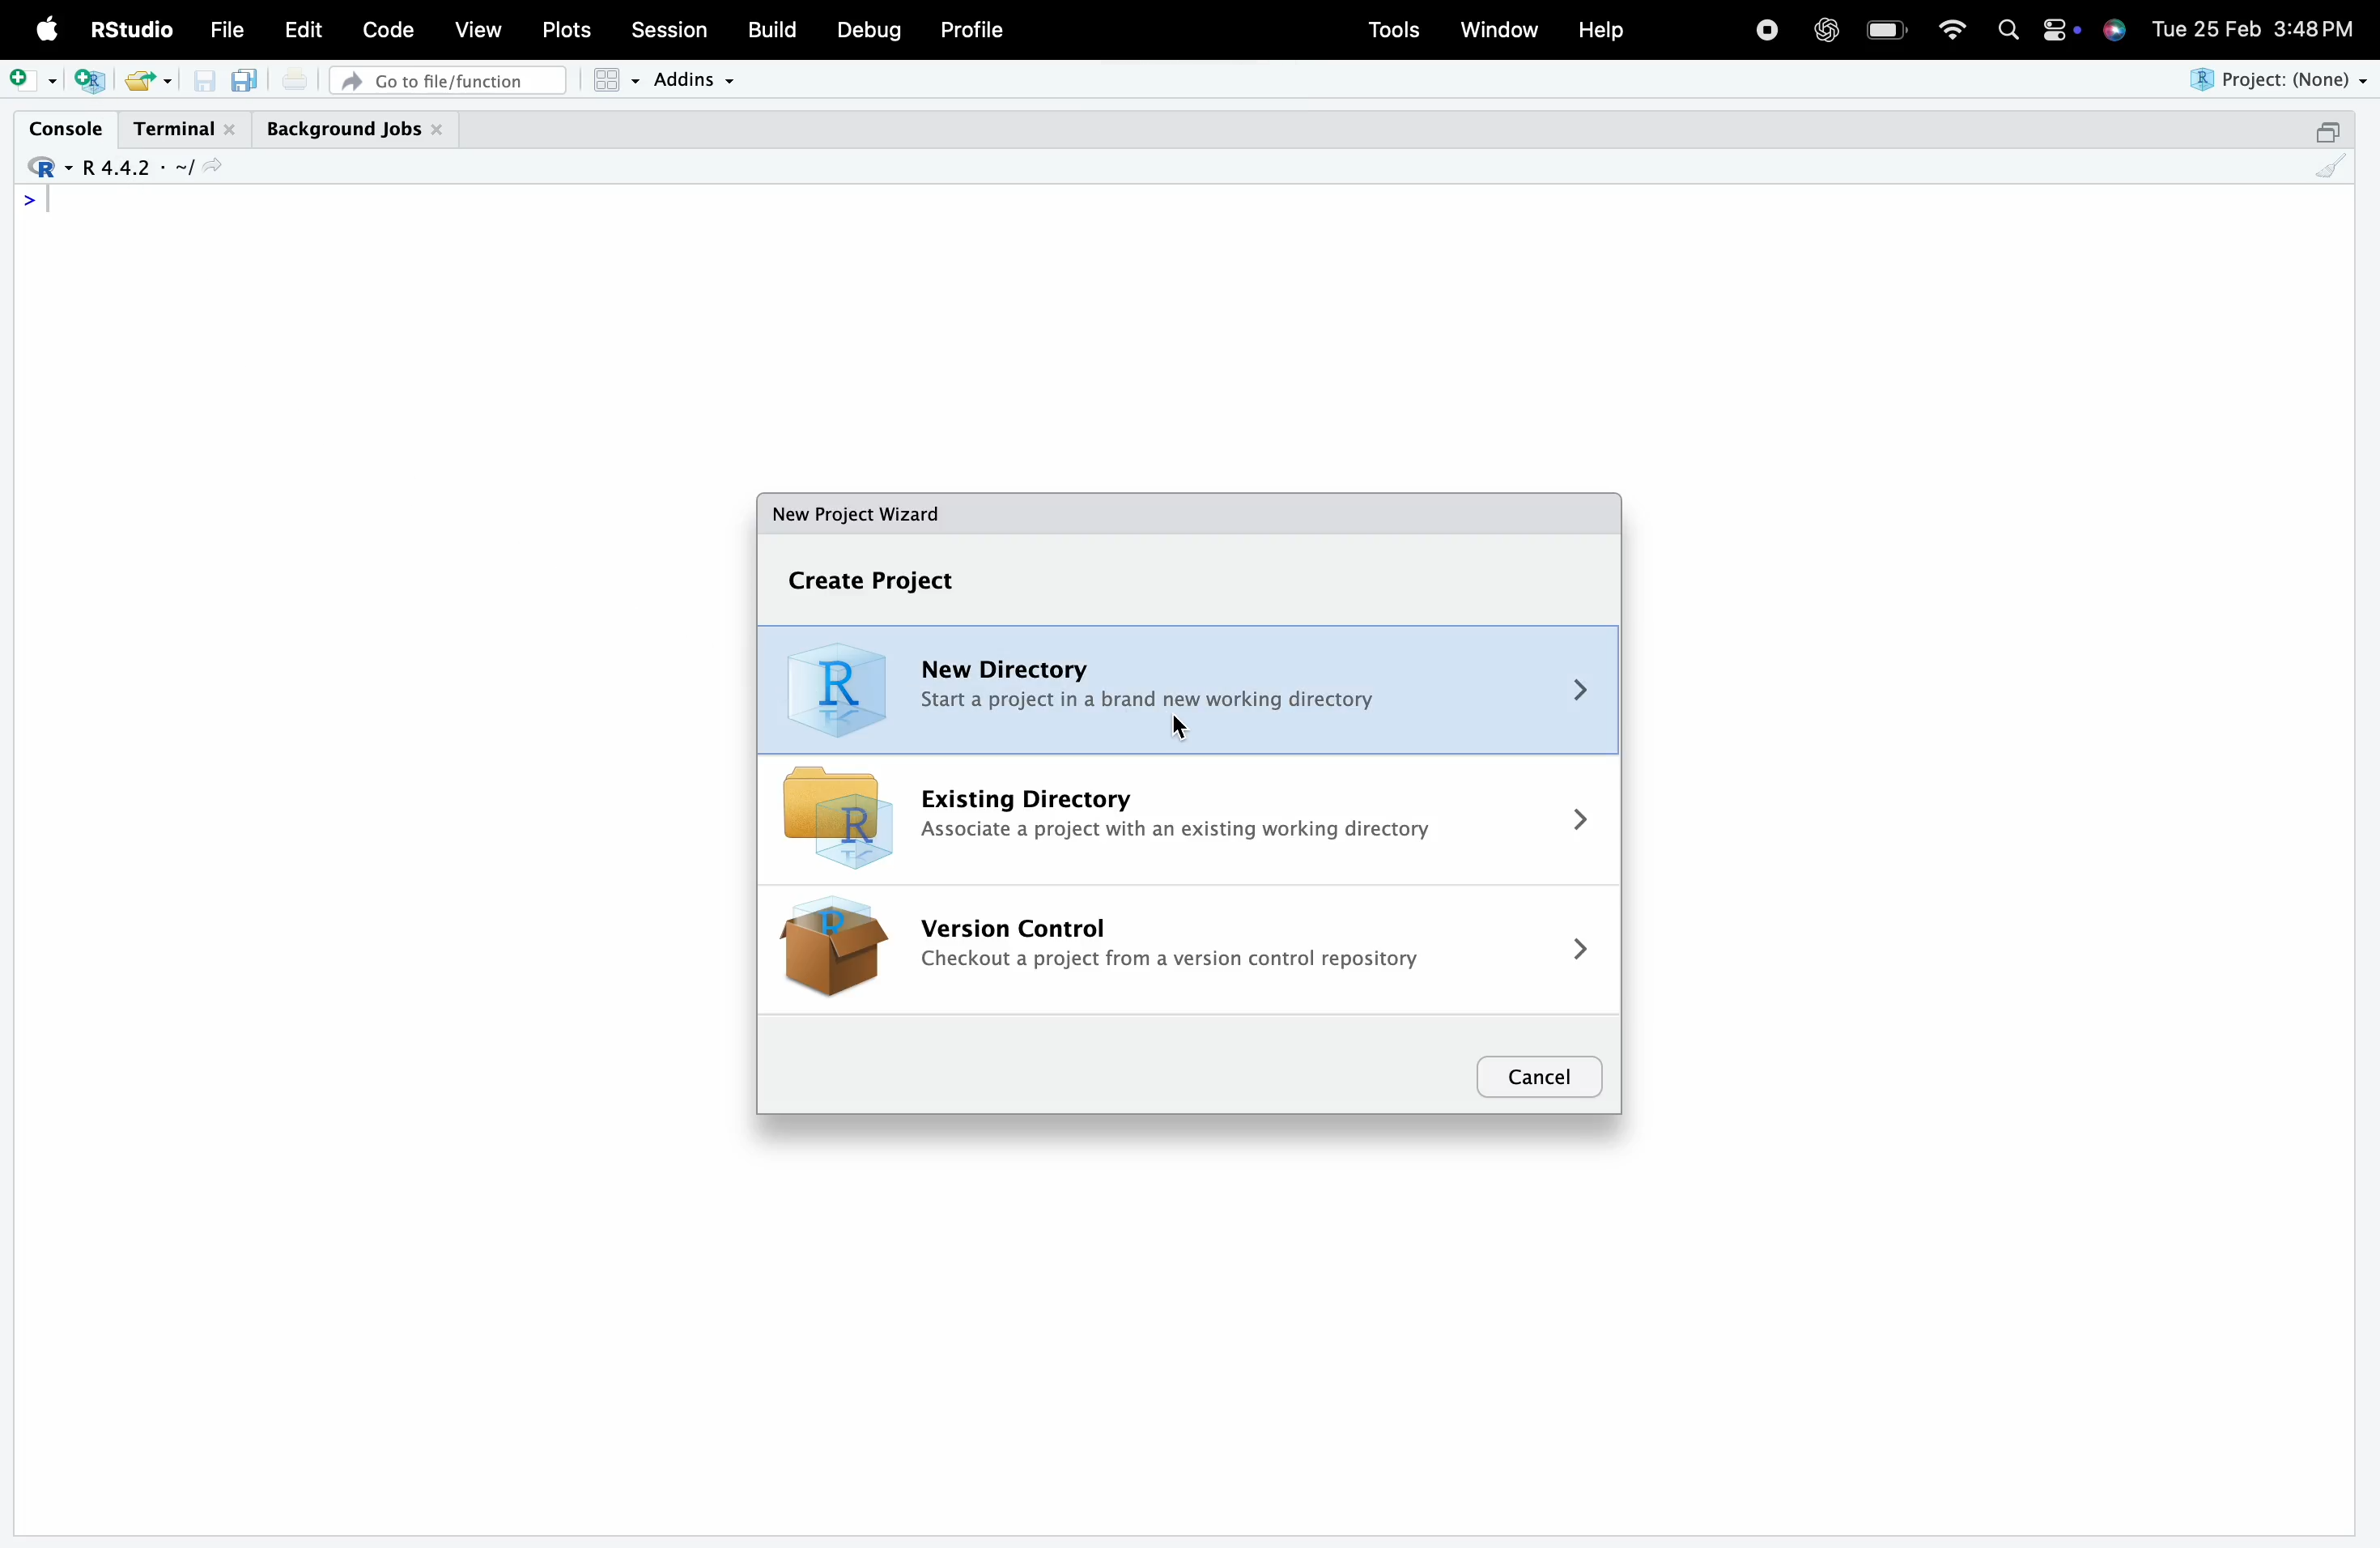 This screenshot has height=1548, width=2380. I want to click on maximize, so click(2326, 131).